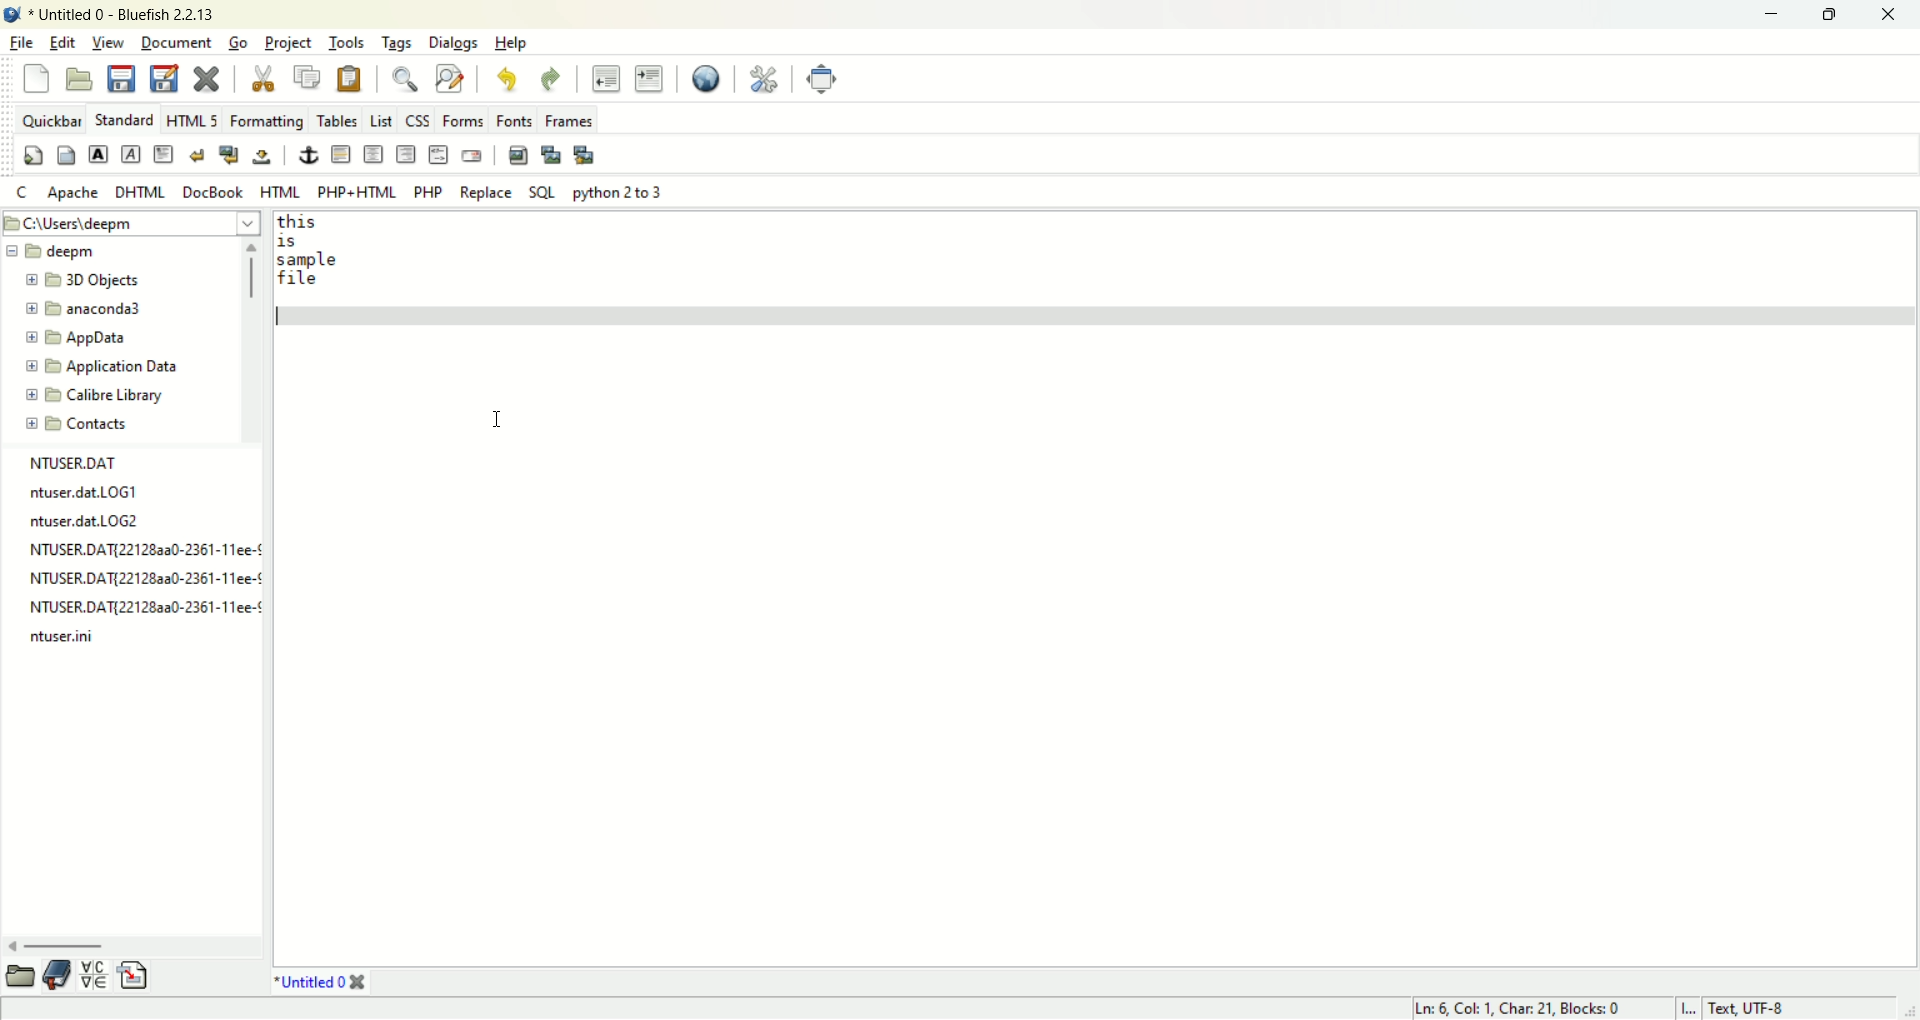 The image size is (1920, 1020). What do you see at coordinates (759, 77) in the screenshot?
I see `edit preferences` at bounding box center [759, 77].